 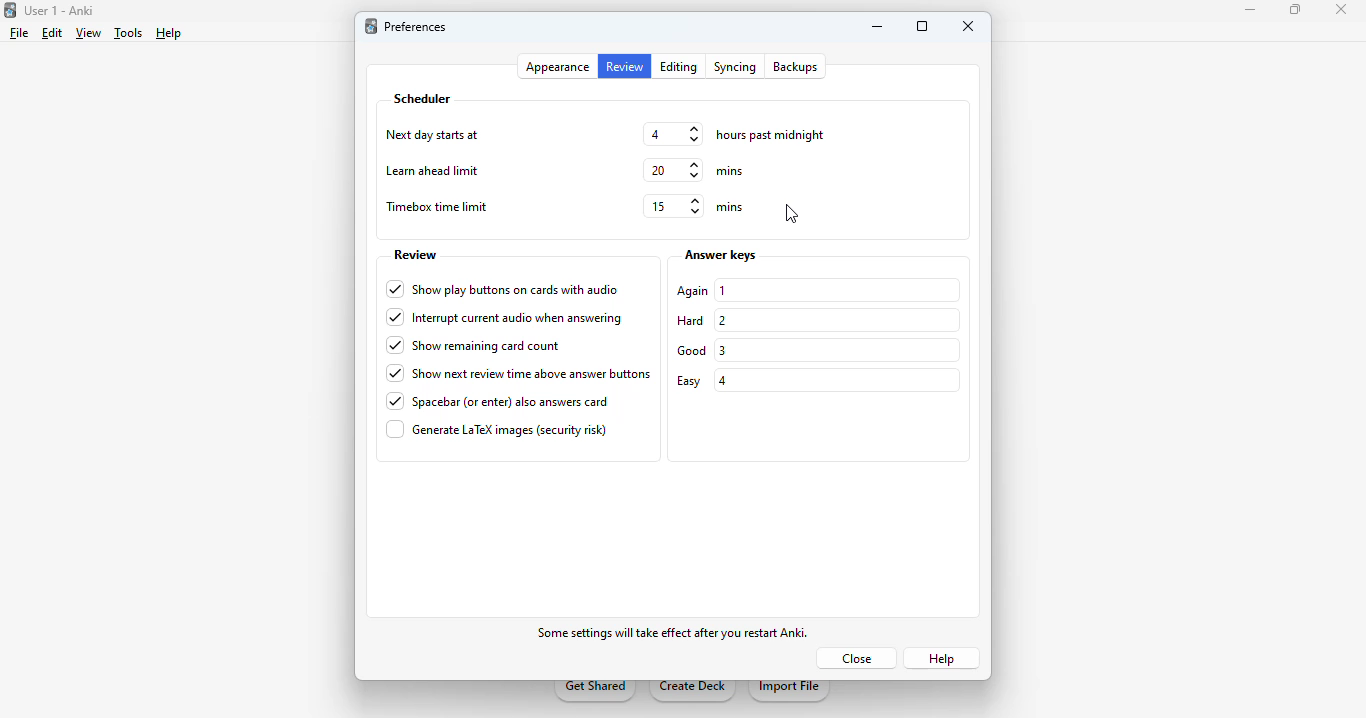 What do you see at coordinates (497, 429) in the screenshot?
I see `generate LaTex images (security risk)` at bounding box center [497, 429].